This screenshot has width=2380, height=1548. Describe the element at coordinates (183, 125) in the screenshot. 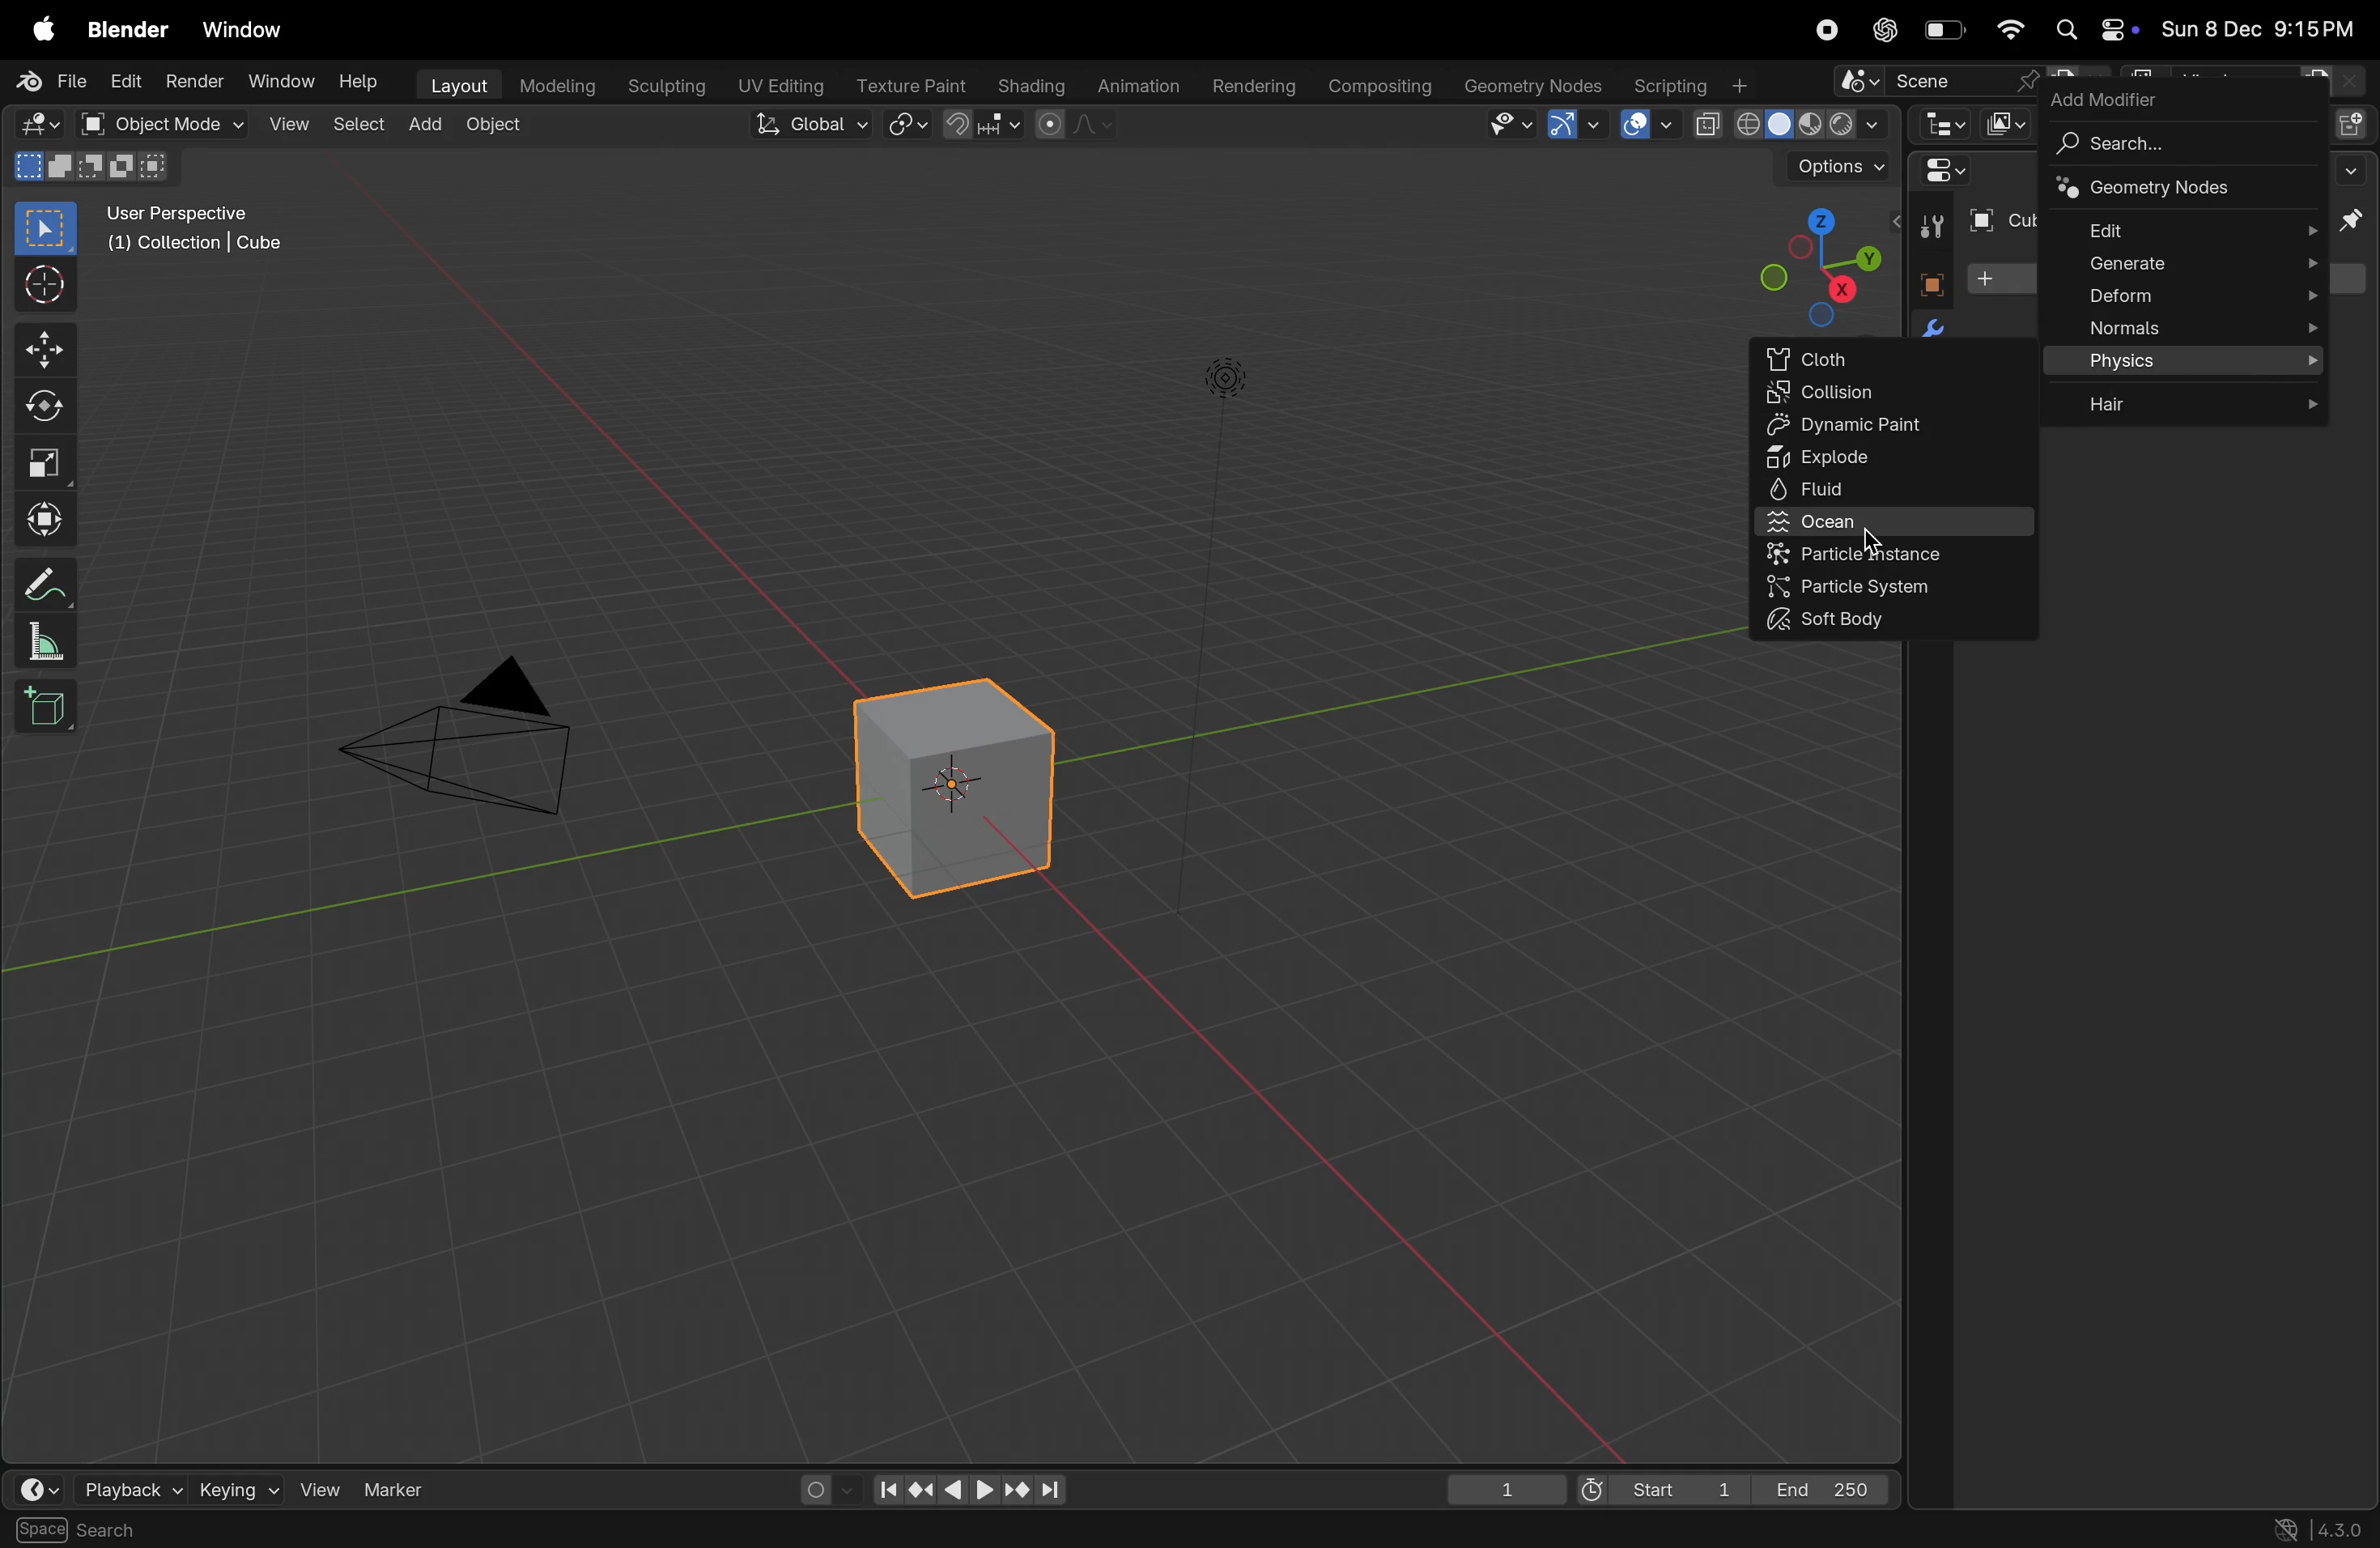

I see `object mode` at that location.